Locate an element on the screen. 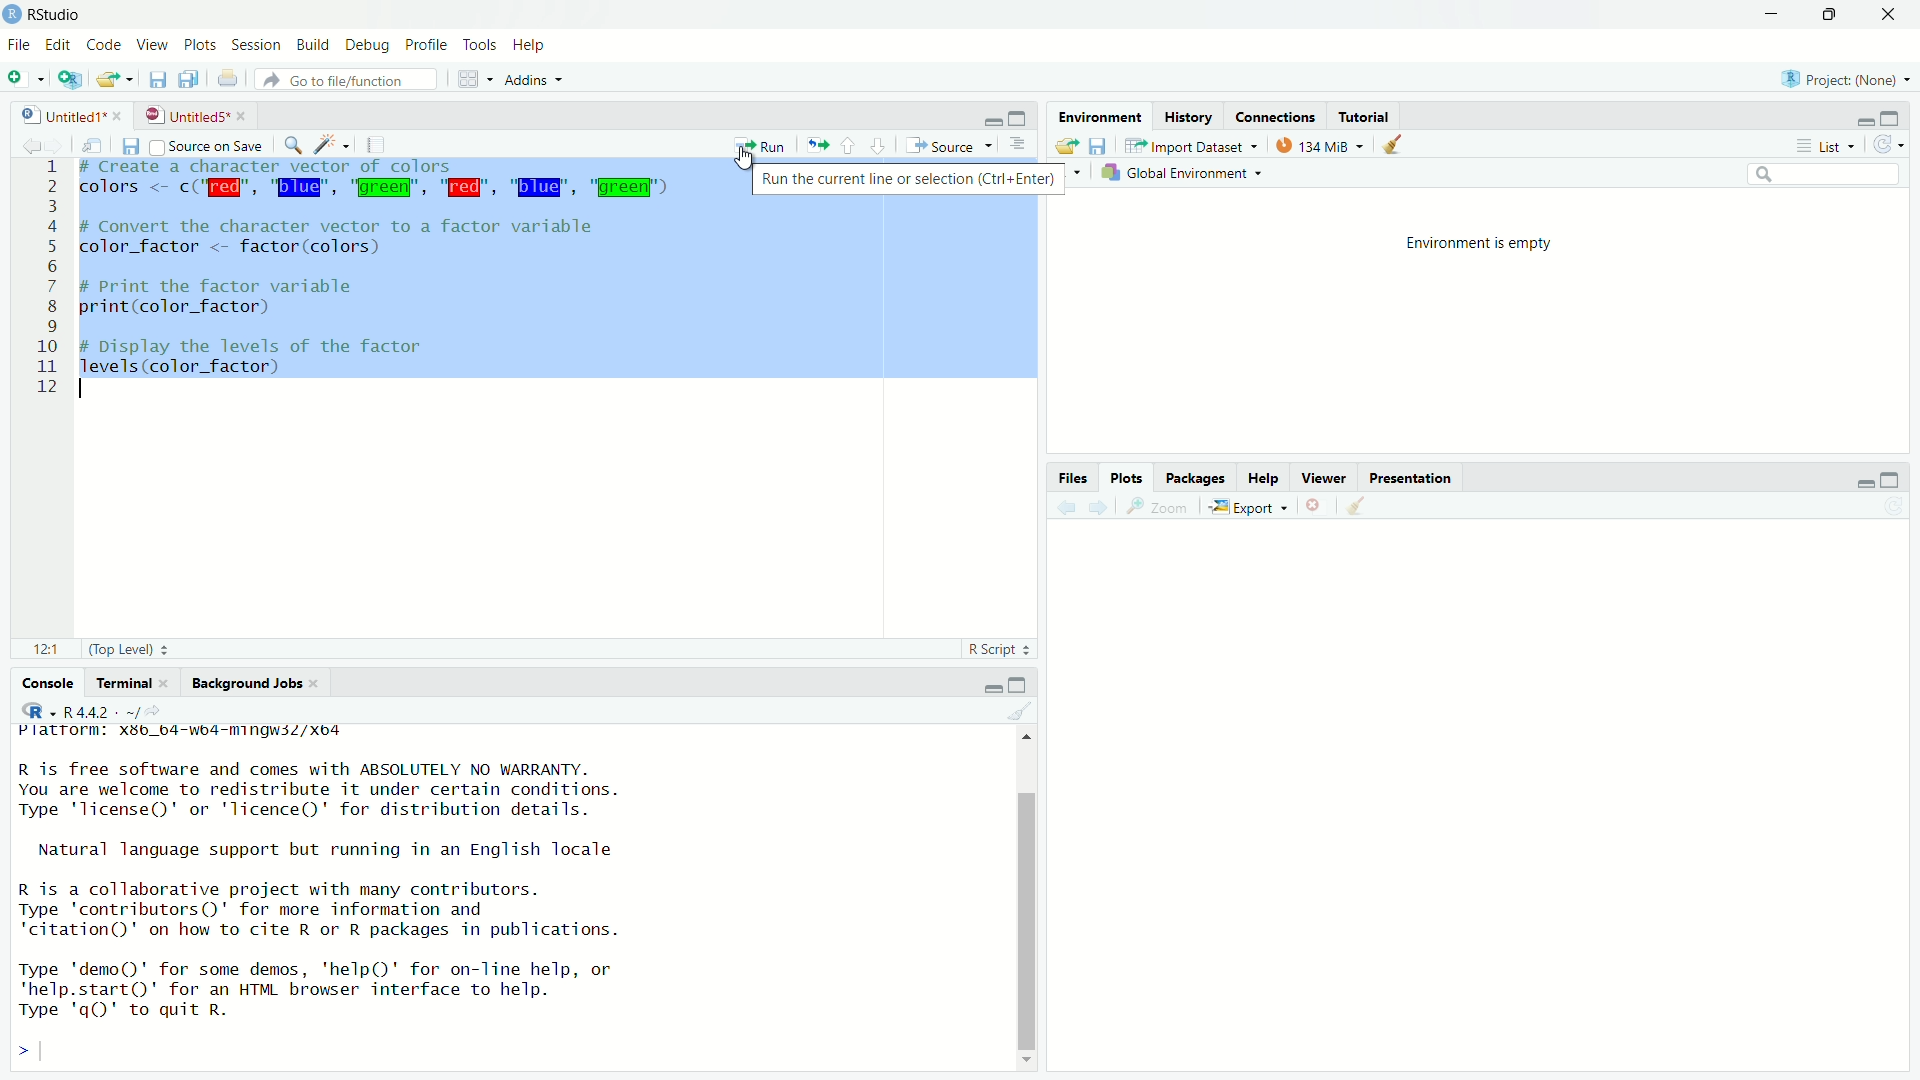 This screenshot has height=1080, width=1920. search field is located at coordinates (1829, 177).